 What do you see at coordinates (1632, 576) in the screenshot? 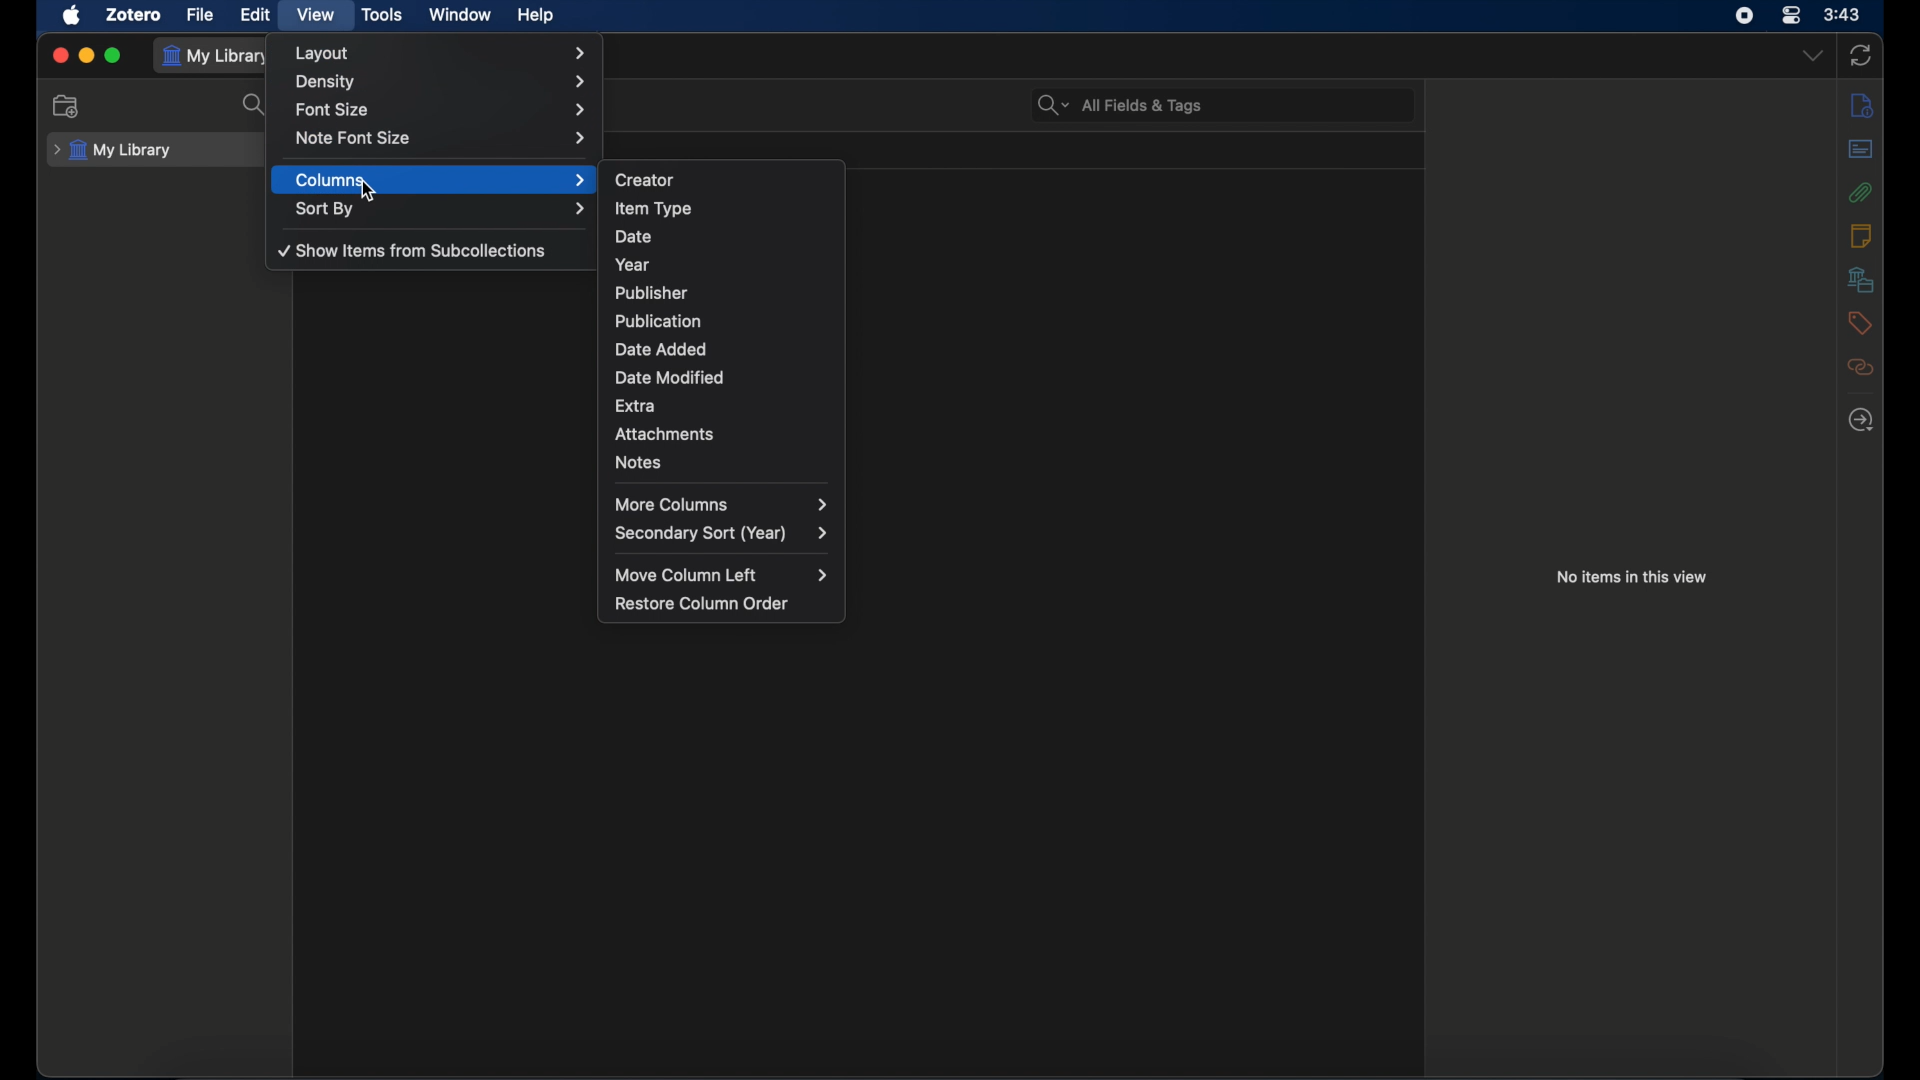
I see `no items in this view` at bounding box center [1632, 576].